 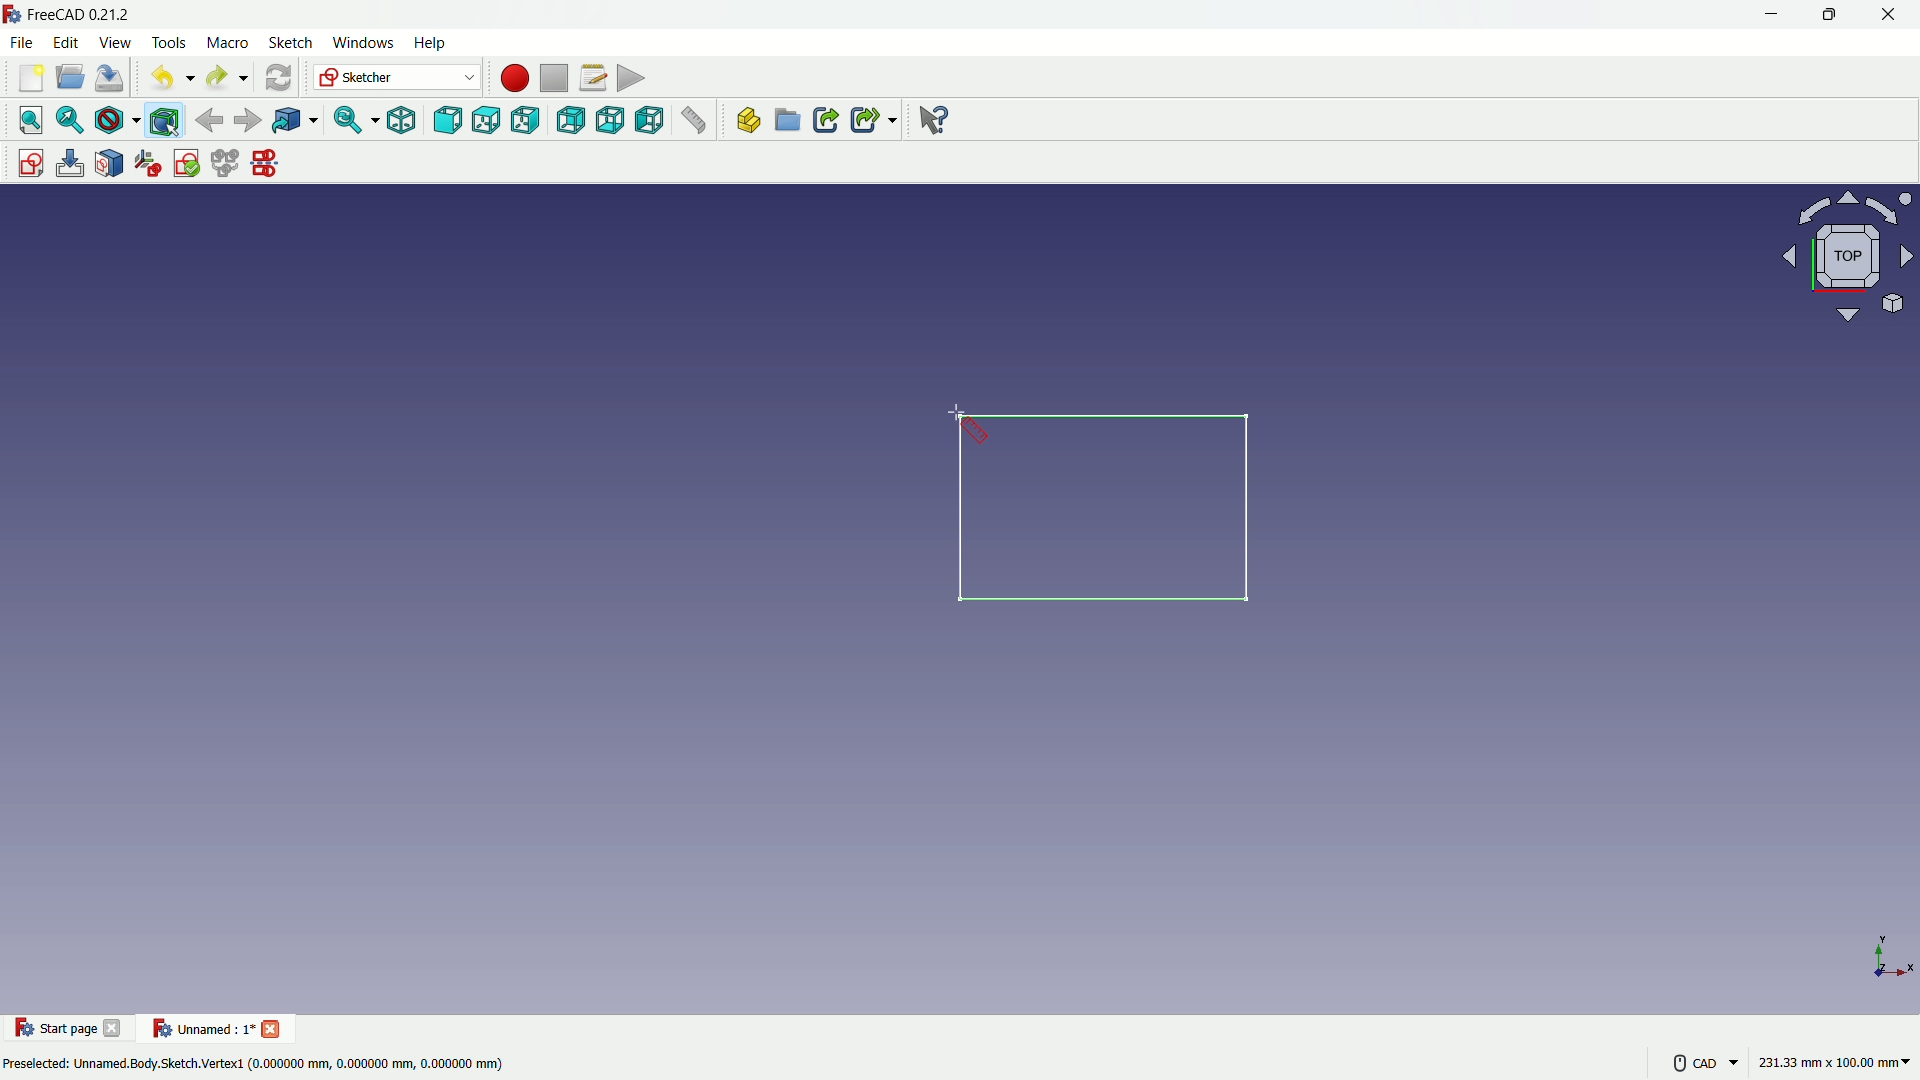 What do you see at coordinates (167, 120) in the screenshot?
I see `bounding box` at bounding box center [167, 120].